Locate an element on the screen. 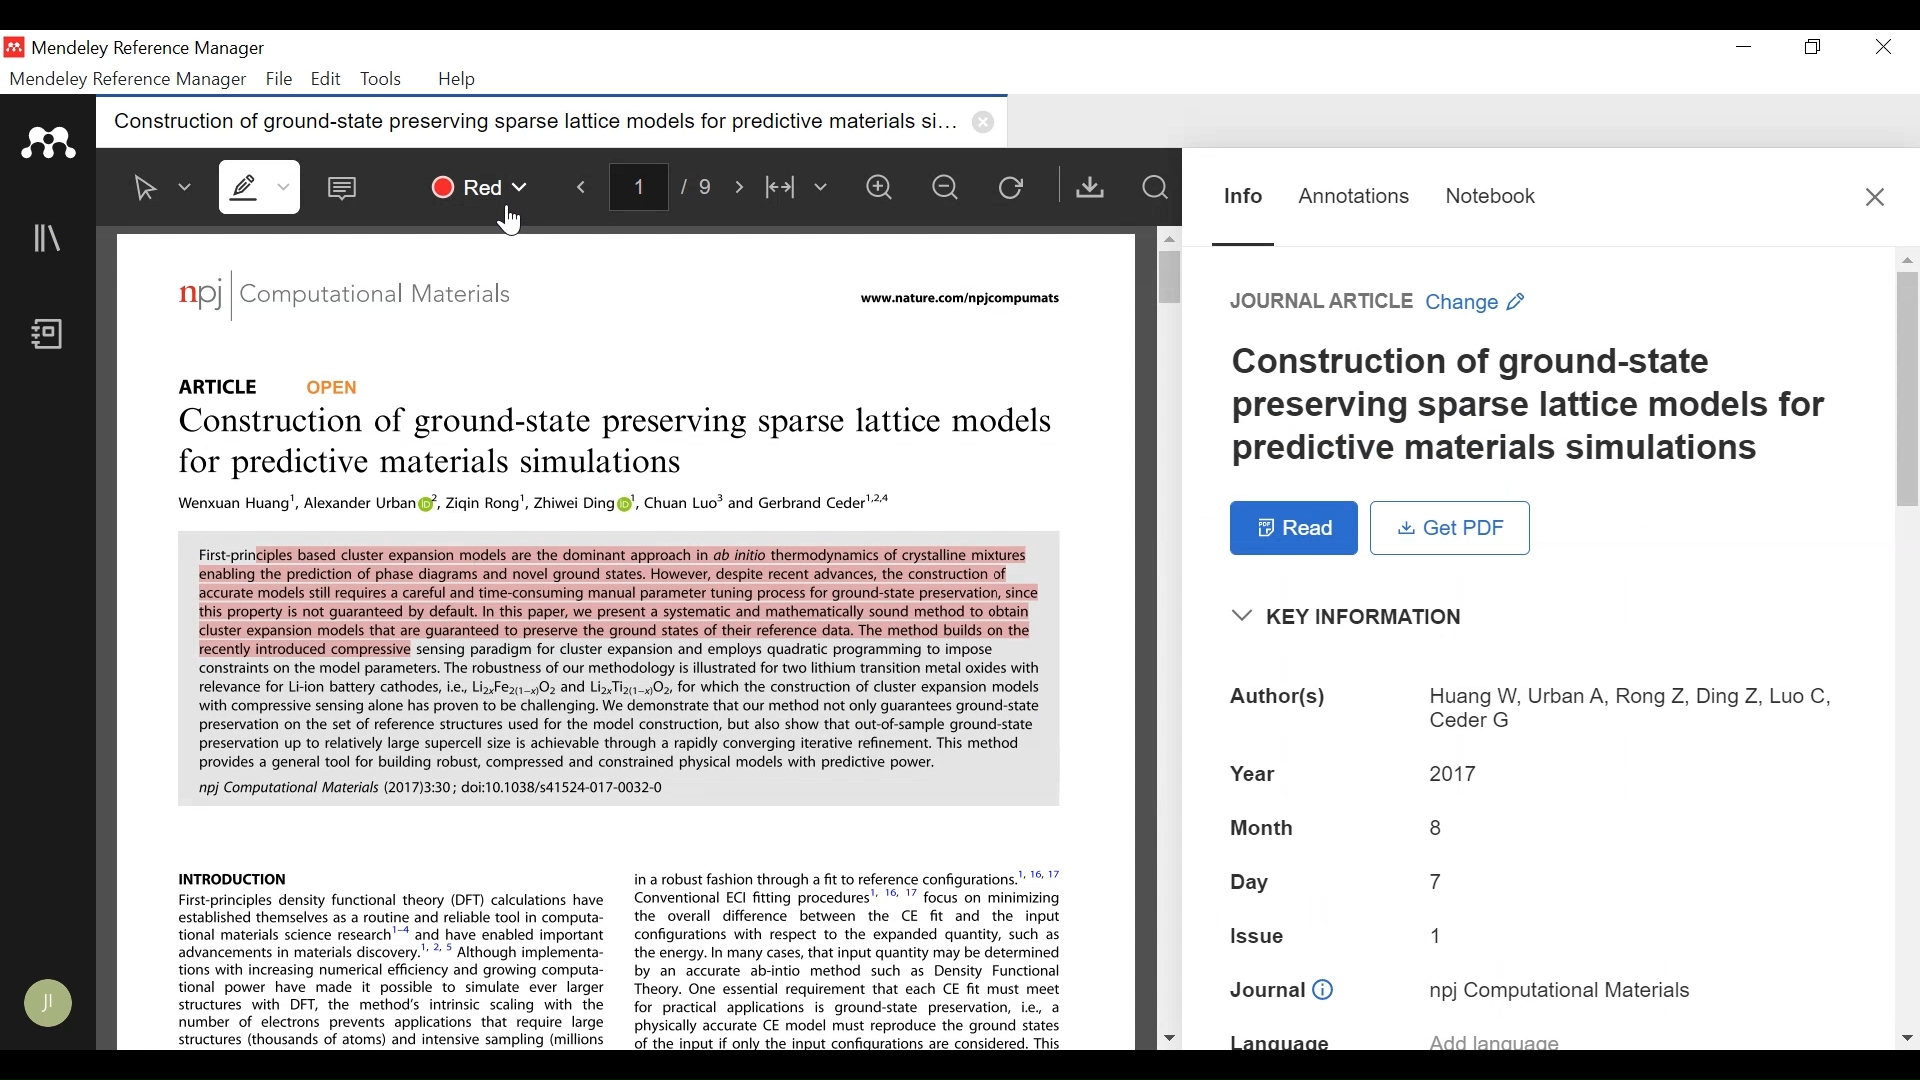  Scroll down is located at coordinates (1905, 1036).